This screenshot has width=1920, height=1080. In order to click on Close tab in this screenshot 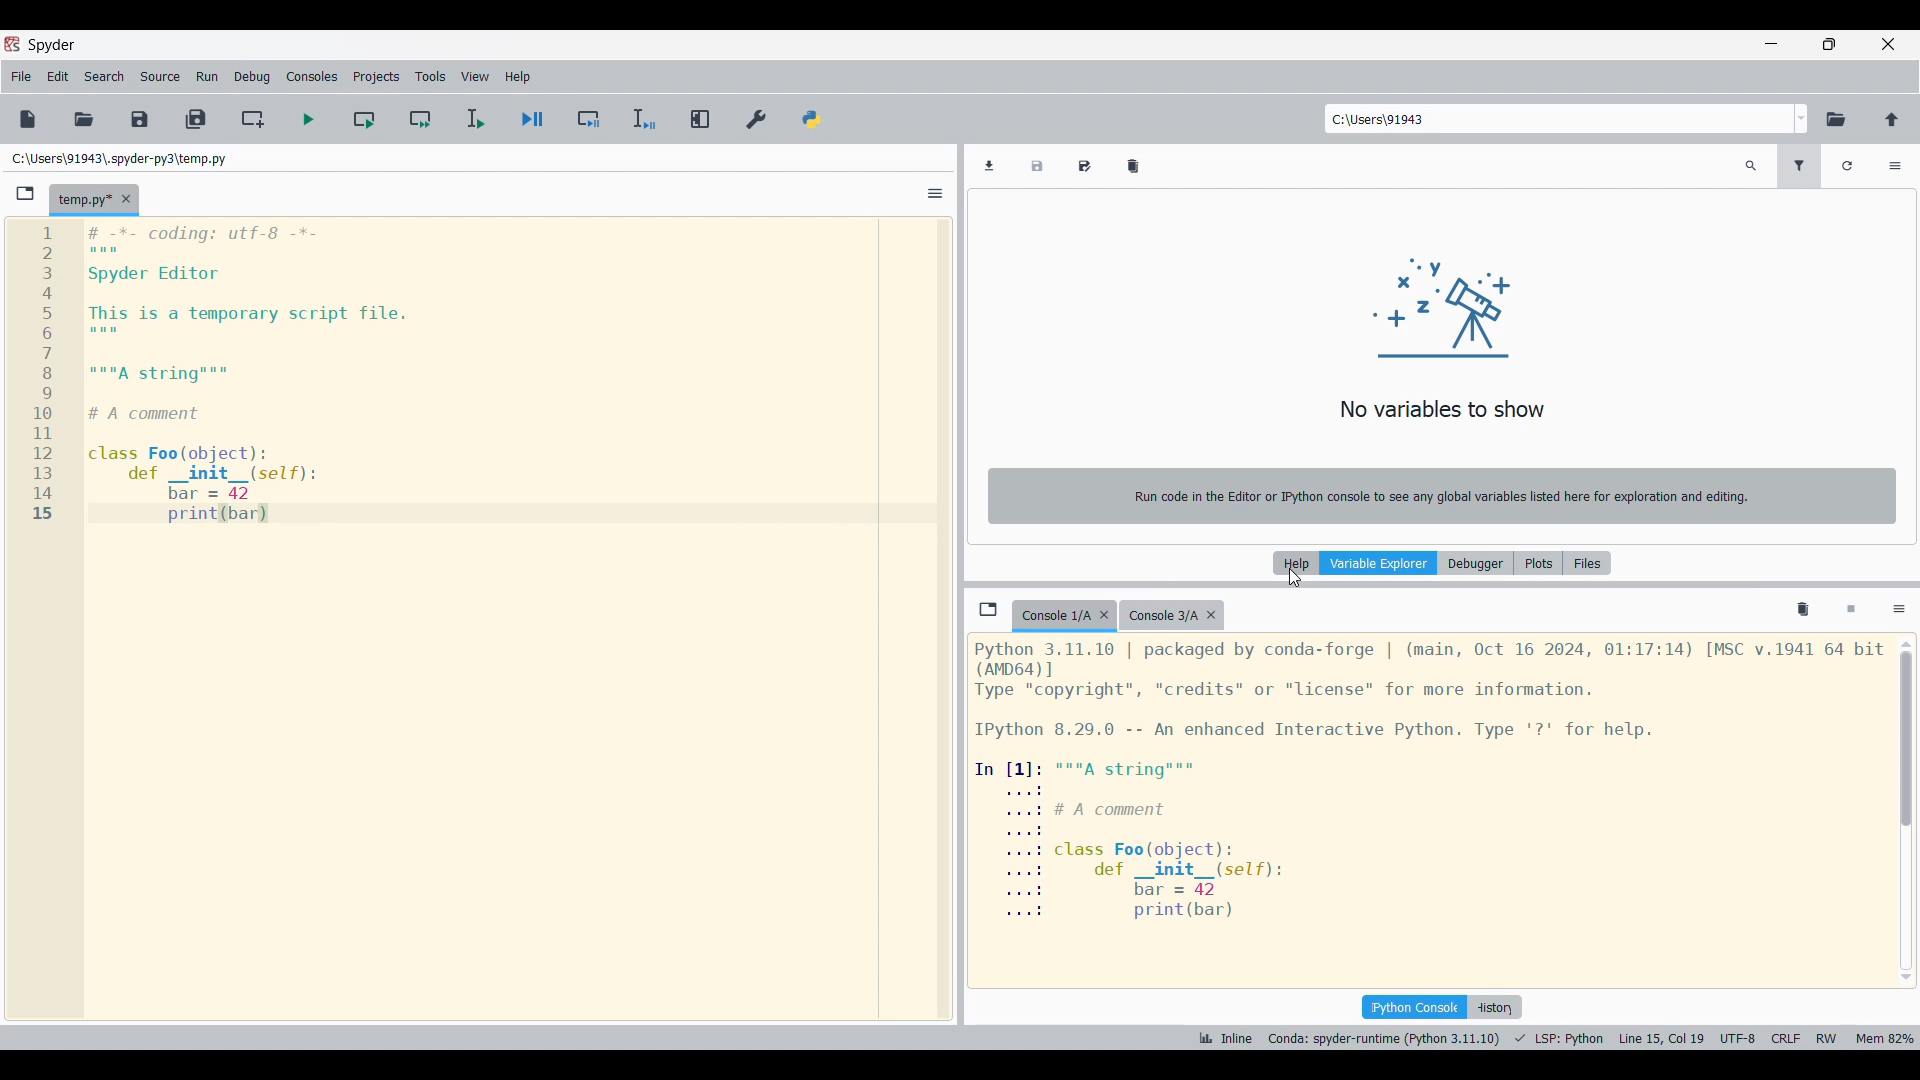, I will do `click(1104, 615)`.